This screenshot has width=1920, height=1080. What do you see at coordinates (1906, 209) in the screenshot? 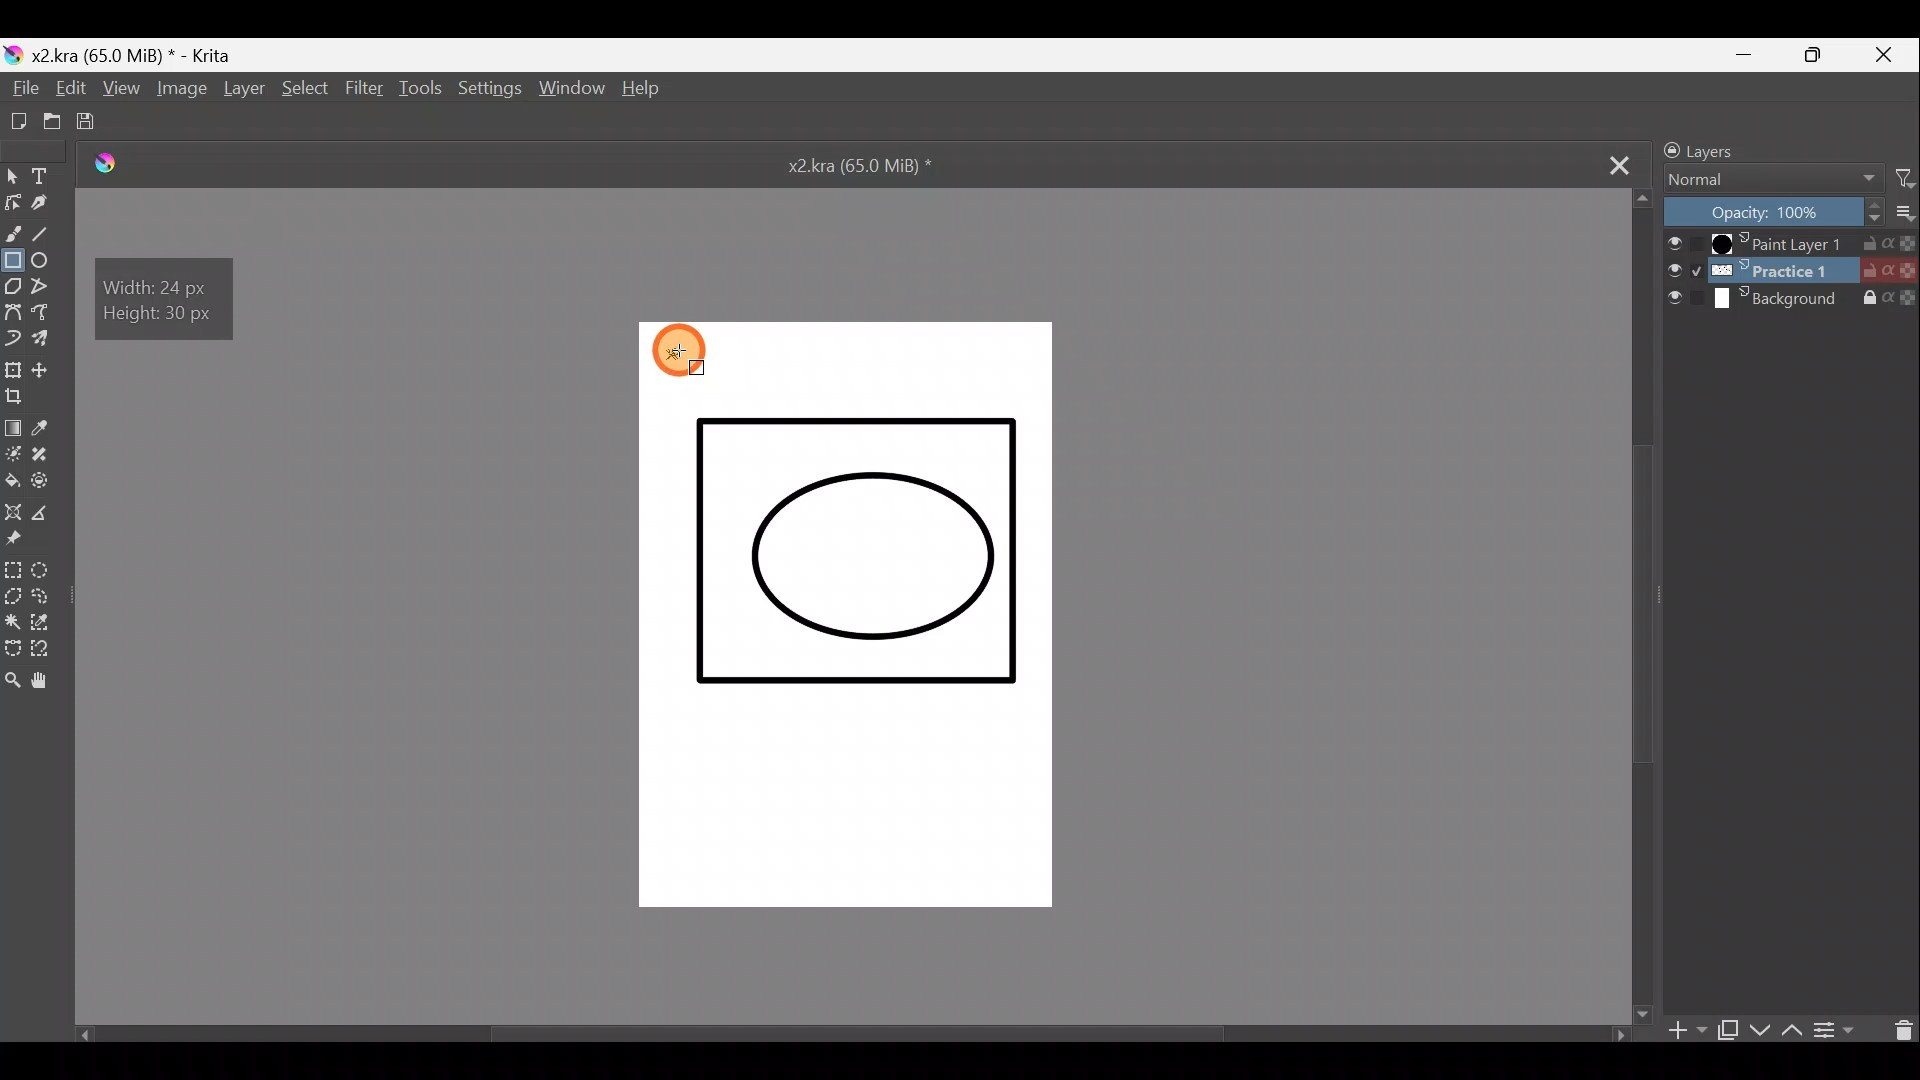
I see `More` at bounding box center [1906, 209].